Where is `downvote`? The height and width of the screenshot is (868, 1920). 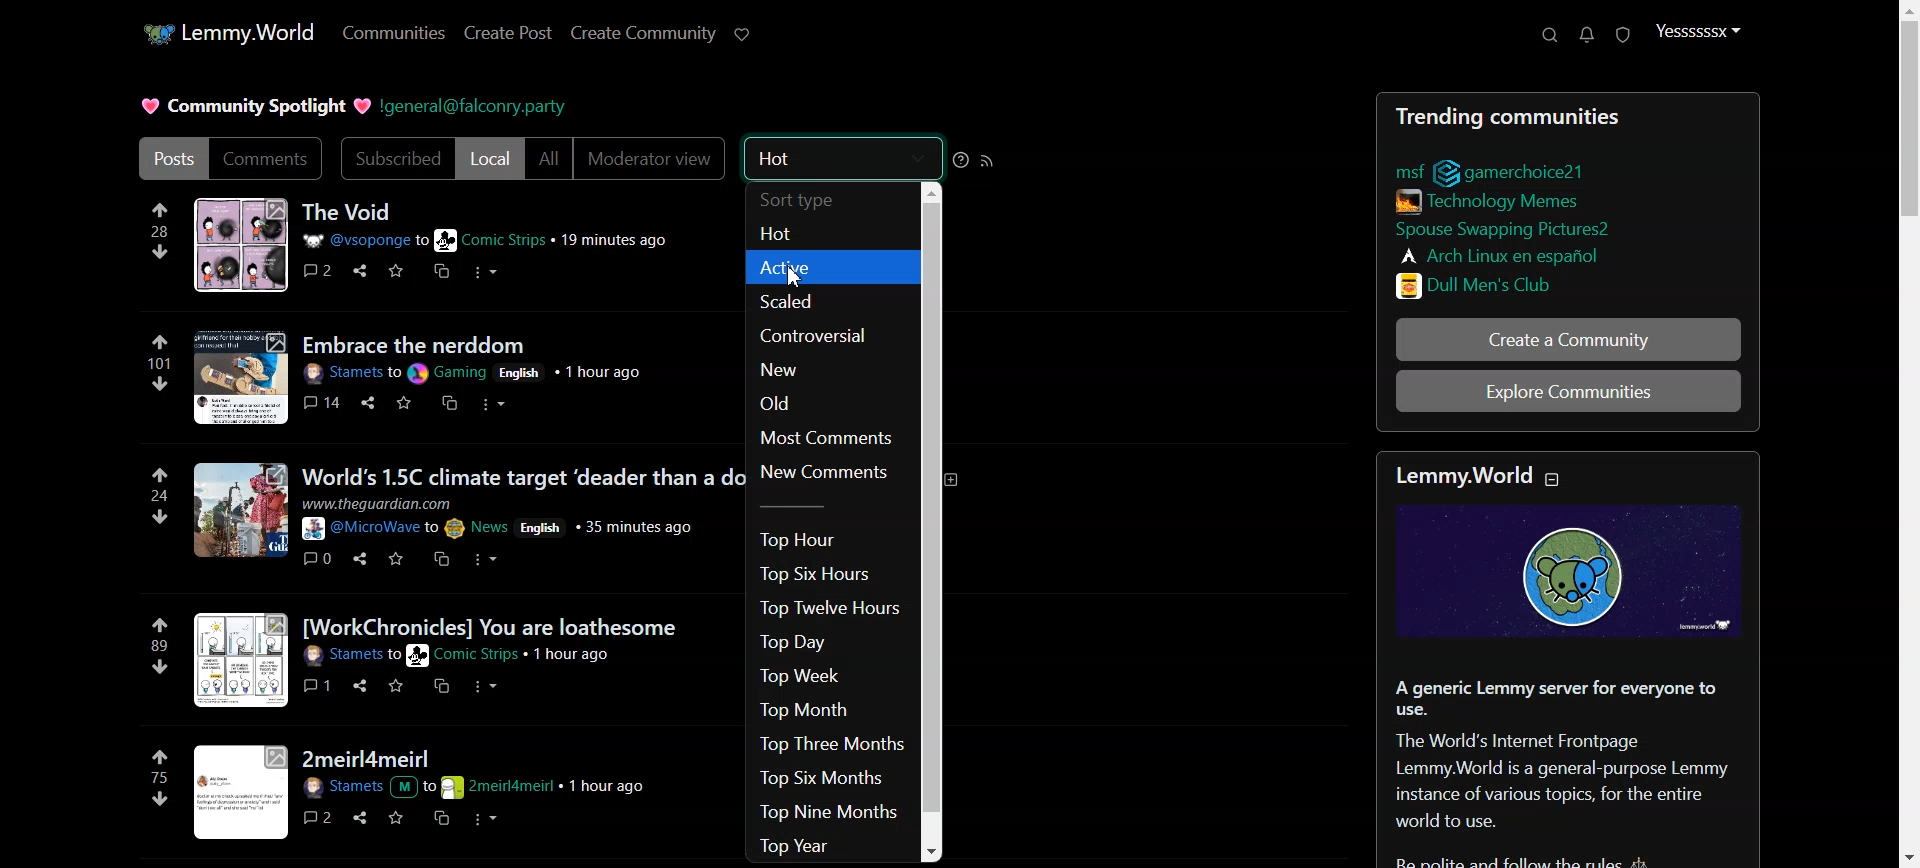 downvote is located at coordinates (161, 799).